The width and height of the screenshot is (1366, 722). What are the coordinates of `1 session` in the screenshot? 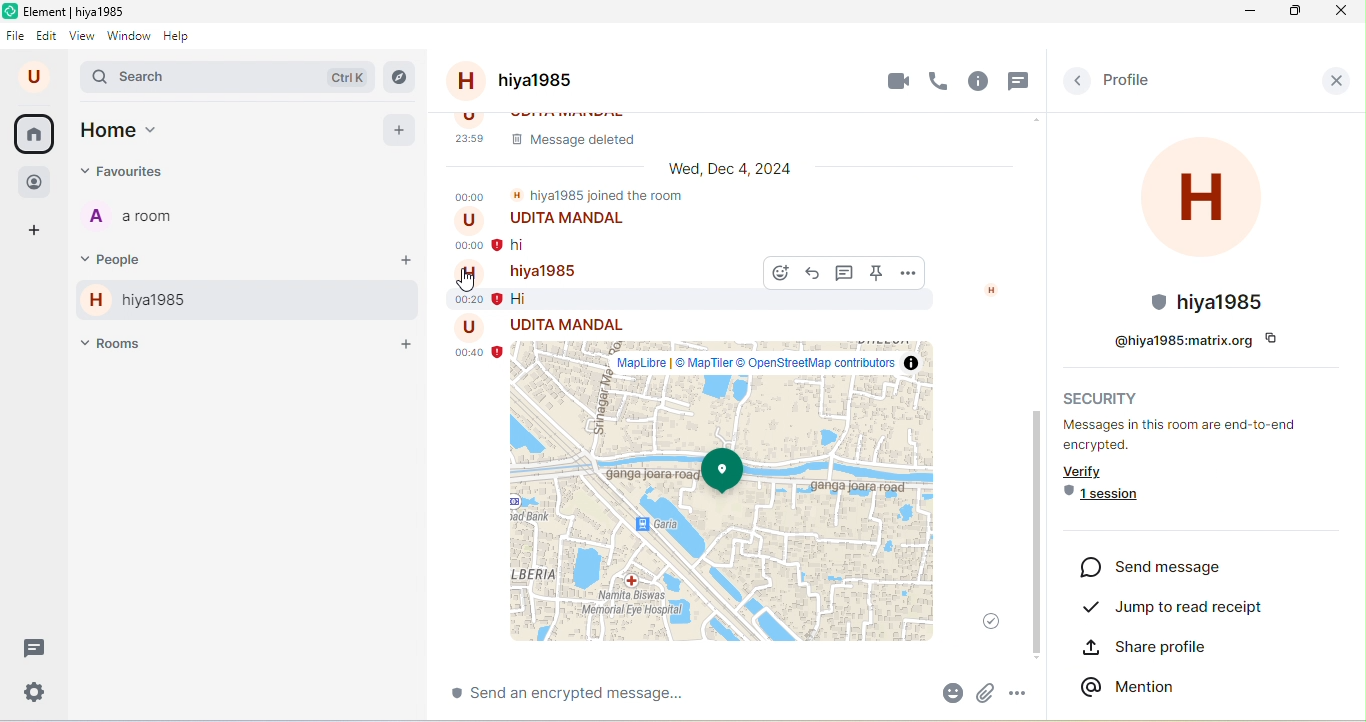 It's located at (1118, 499).